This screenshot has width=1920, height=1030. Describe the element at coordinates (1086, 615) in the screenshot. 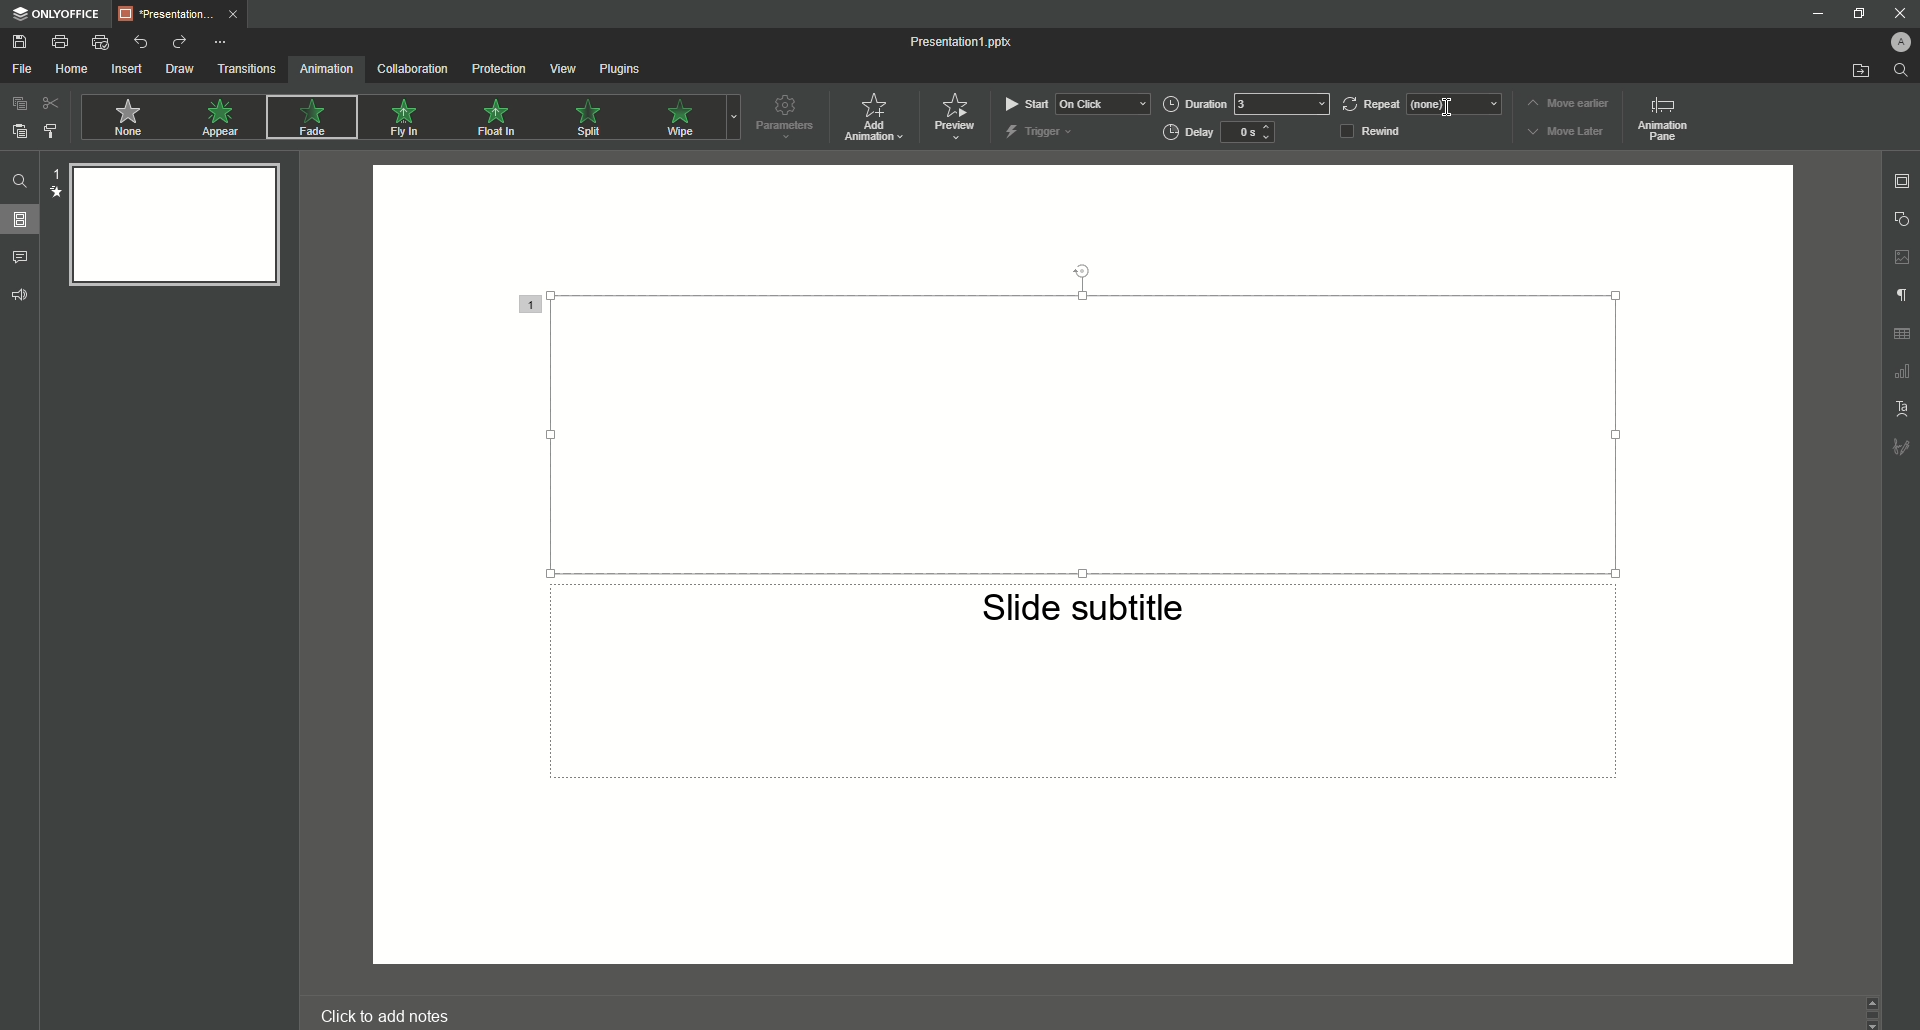

I see `Slide subtitle` at that location.